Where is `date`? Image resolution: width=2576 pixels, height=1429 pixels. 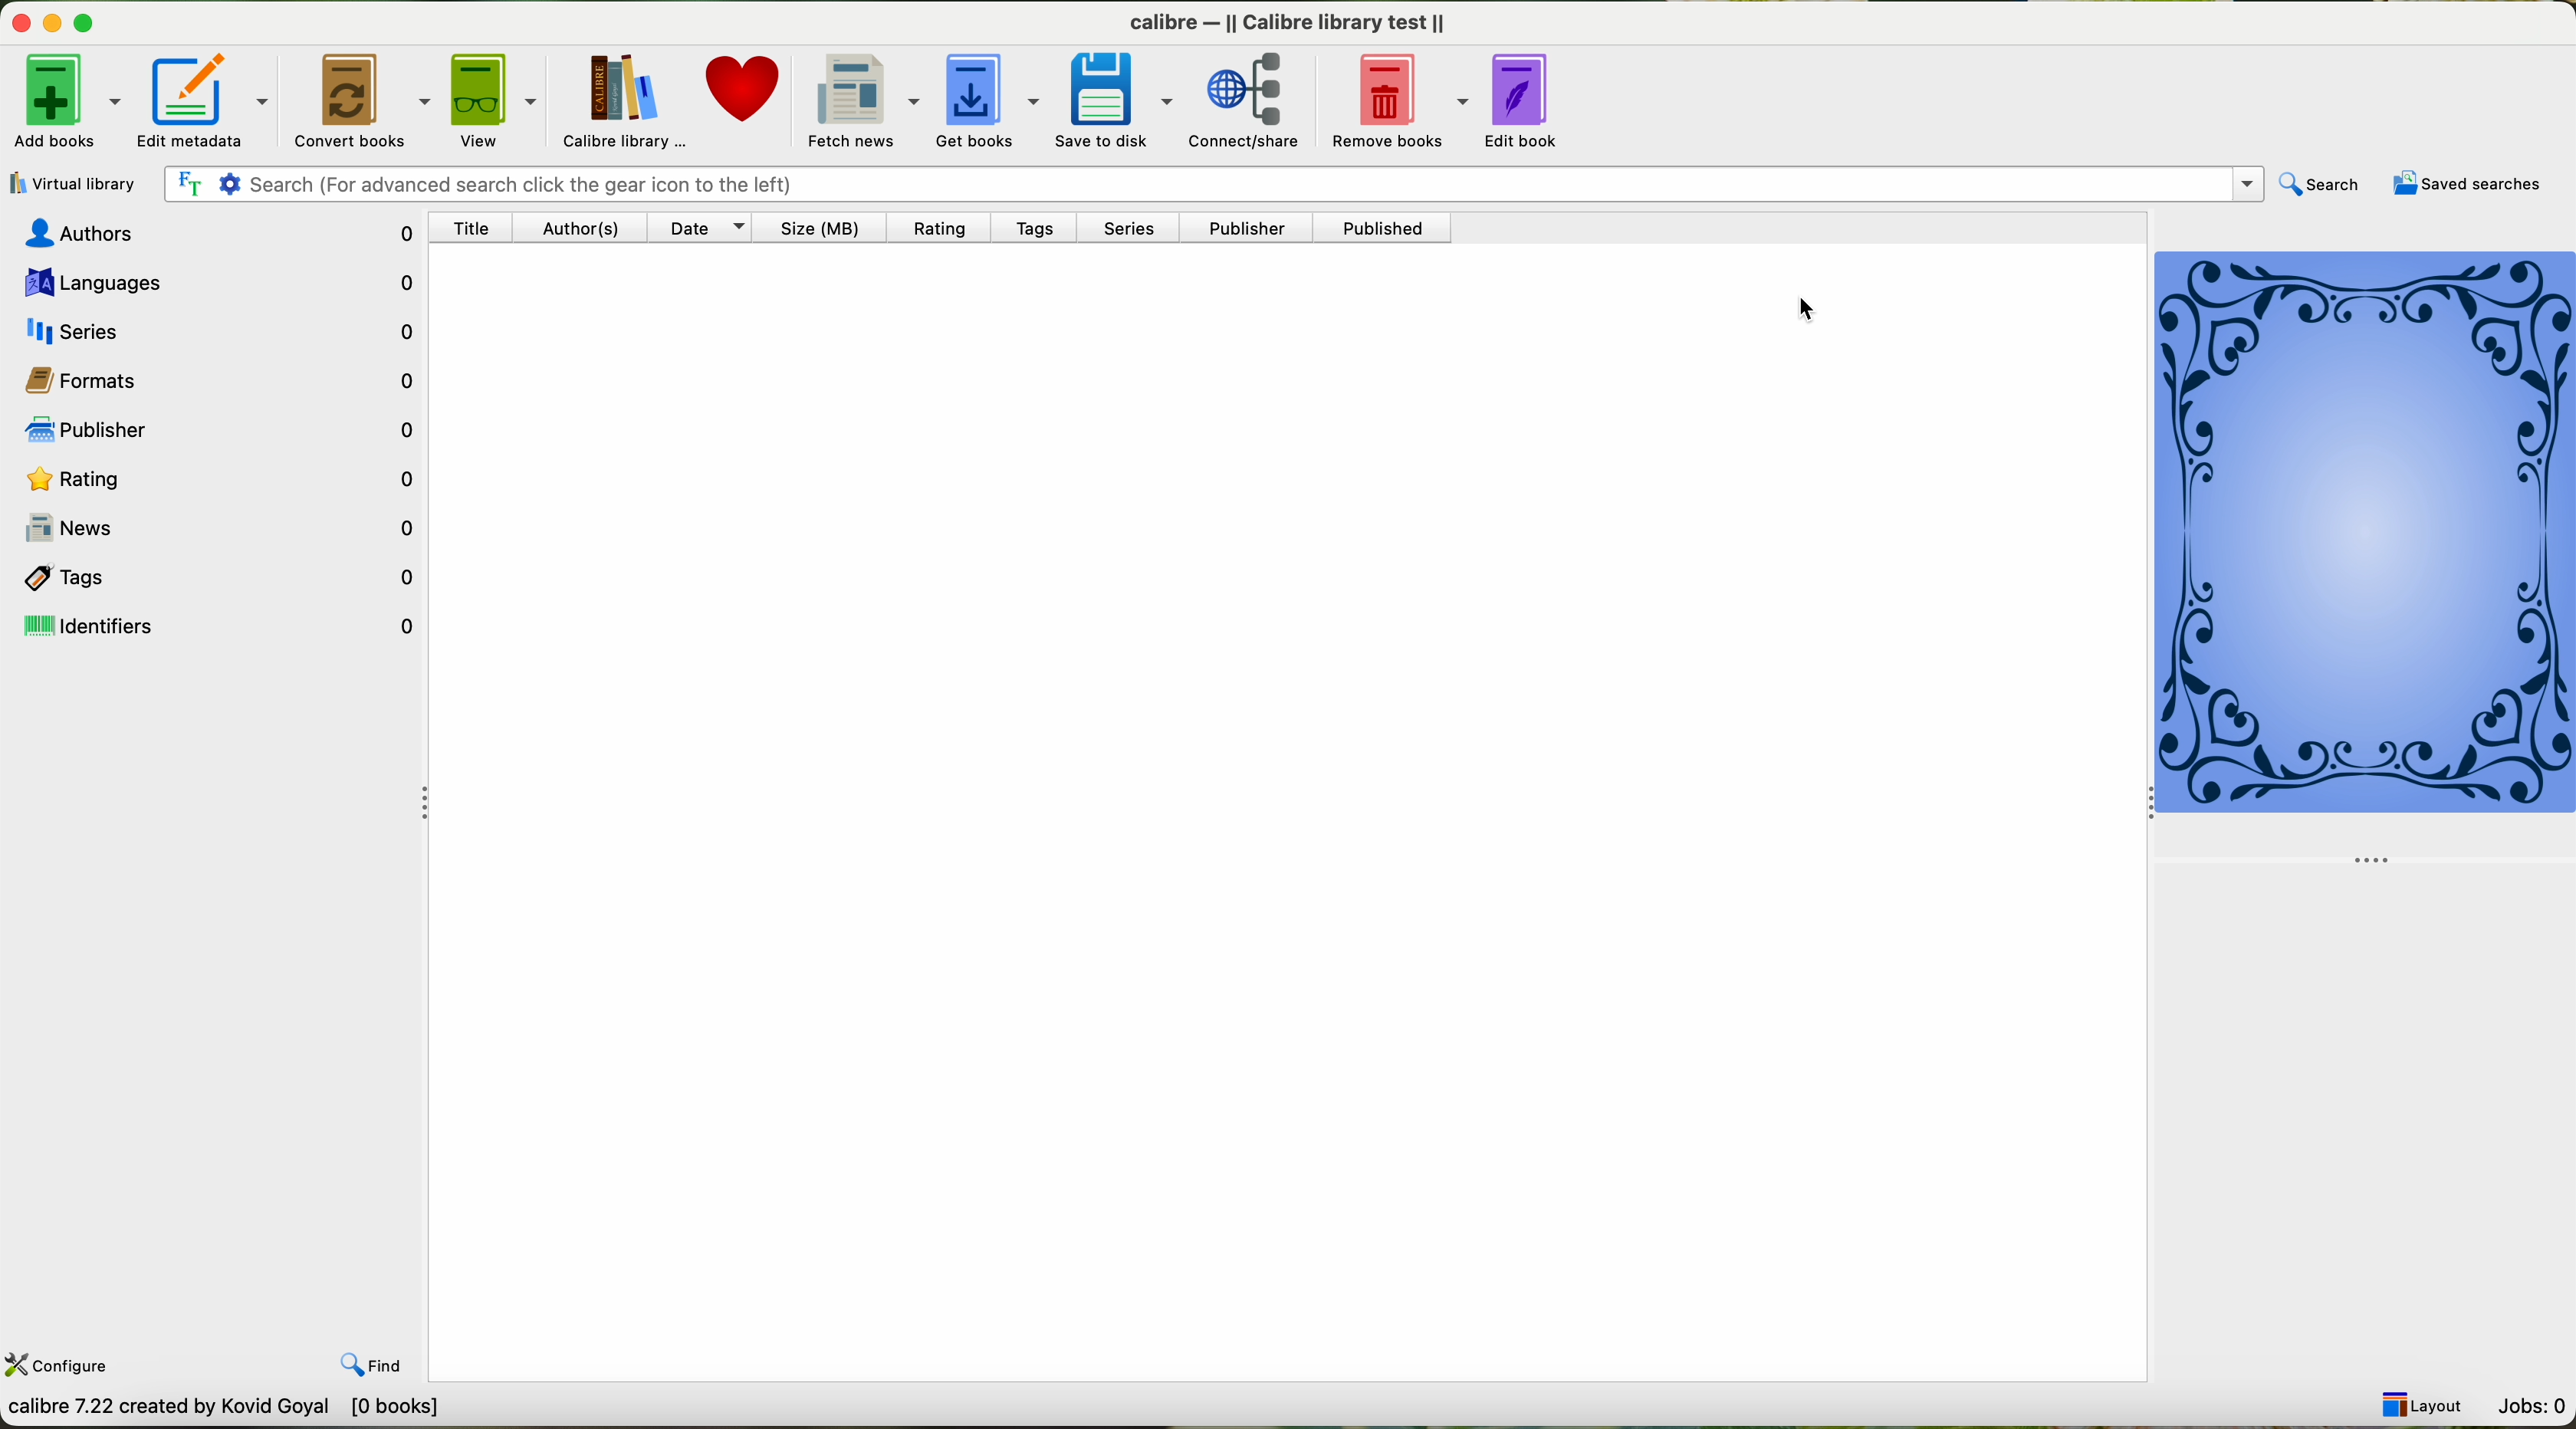
date is located at coordinates (699, 228).